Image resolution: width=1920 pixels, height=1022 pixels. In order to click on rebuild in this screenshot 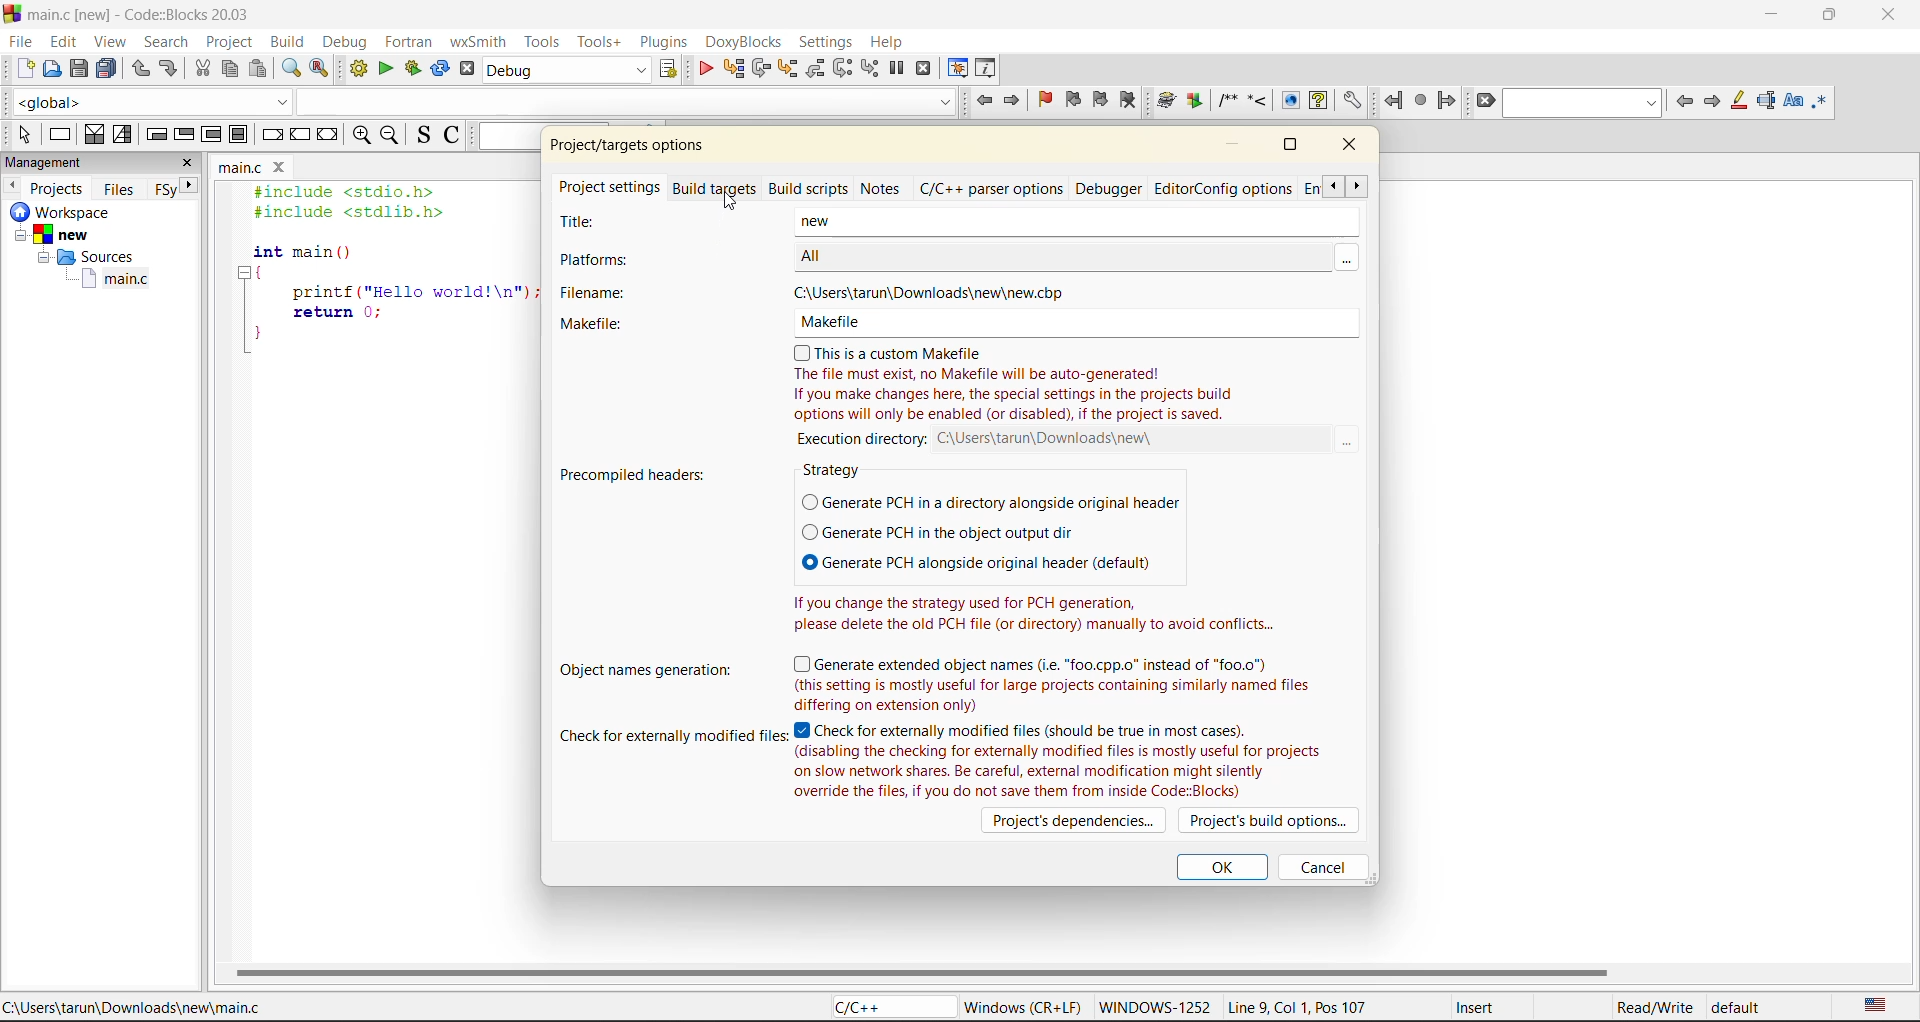, I will do `click(438, 69)`.